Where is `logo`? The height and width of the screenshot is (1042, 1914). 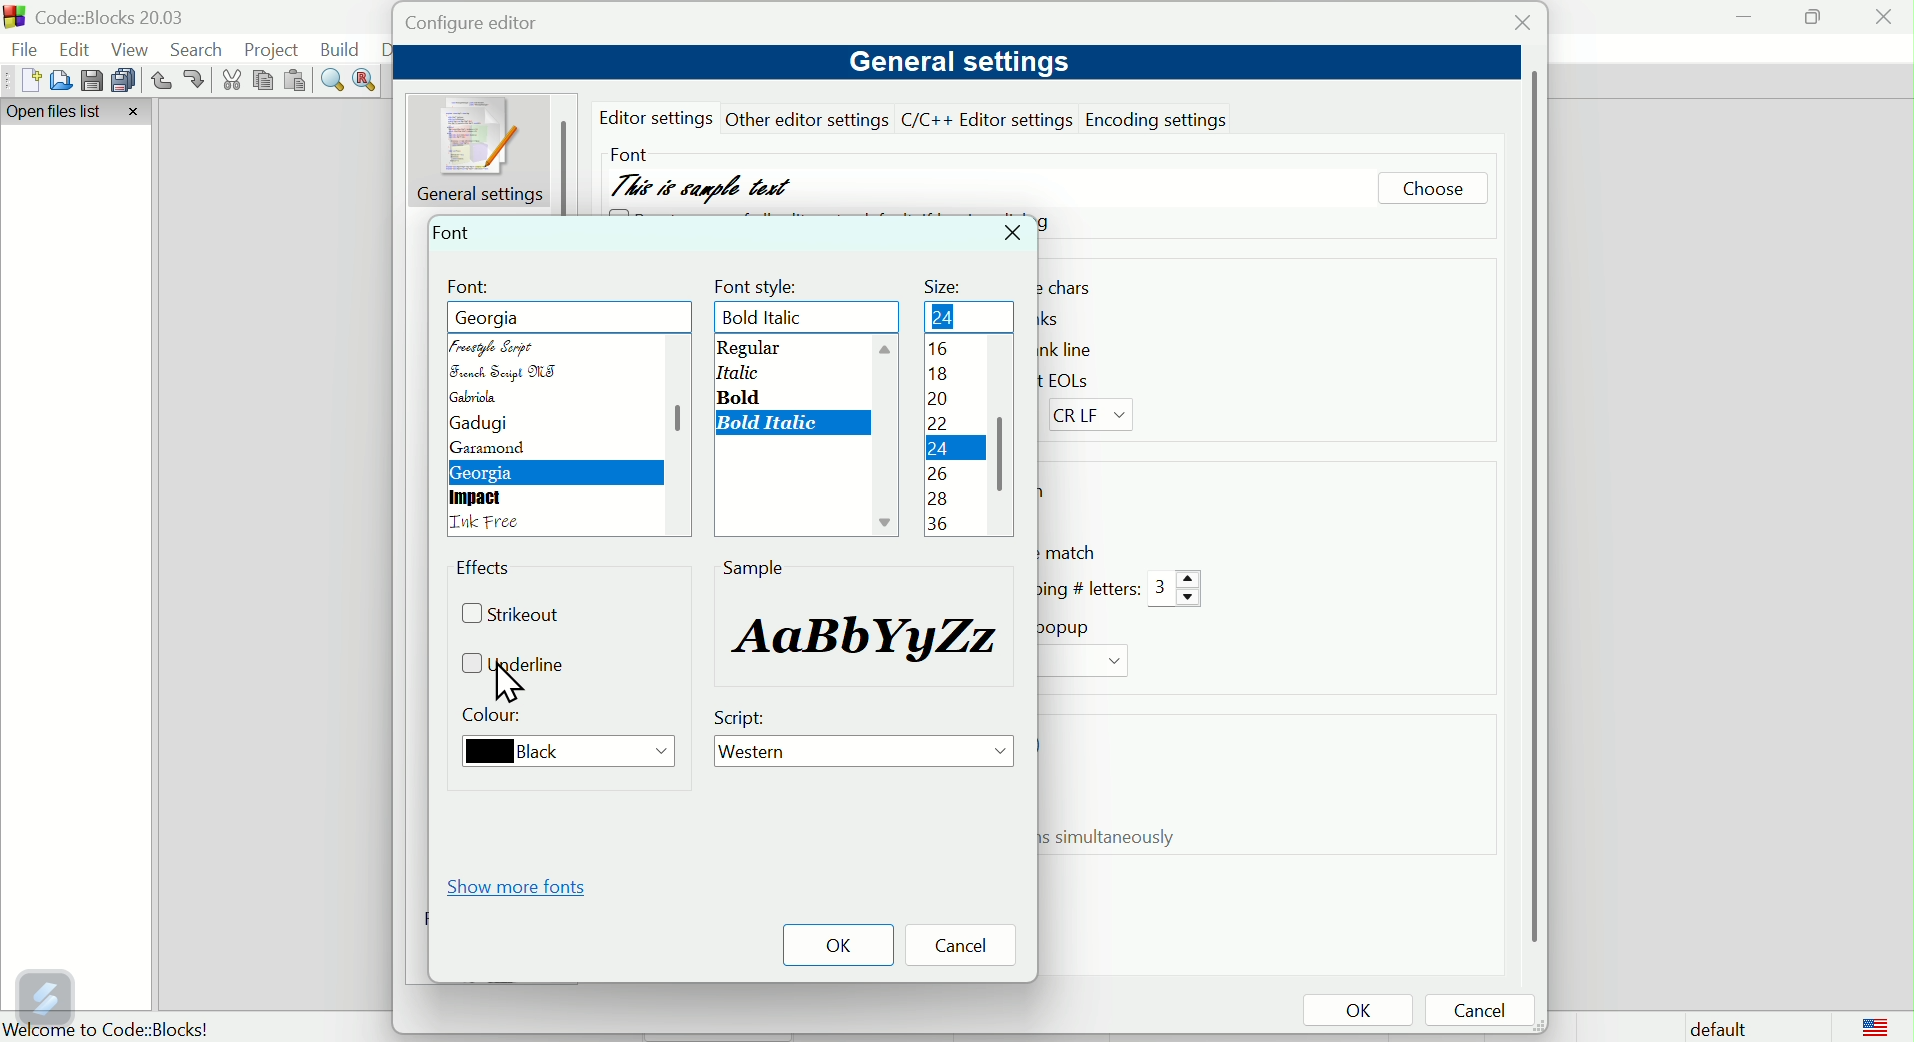 logo is located at coordinates (1876, 1026).